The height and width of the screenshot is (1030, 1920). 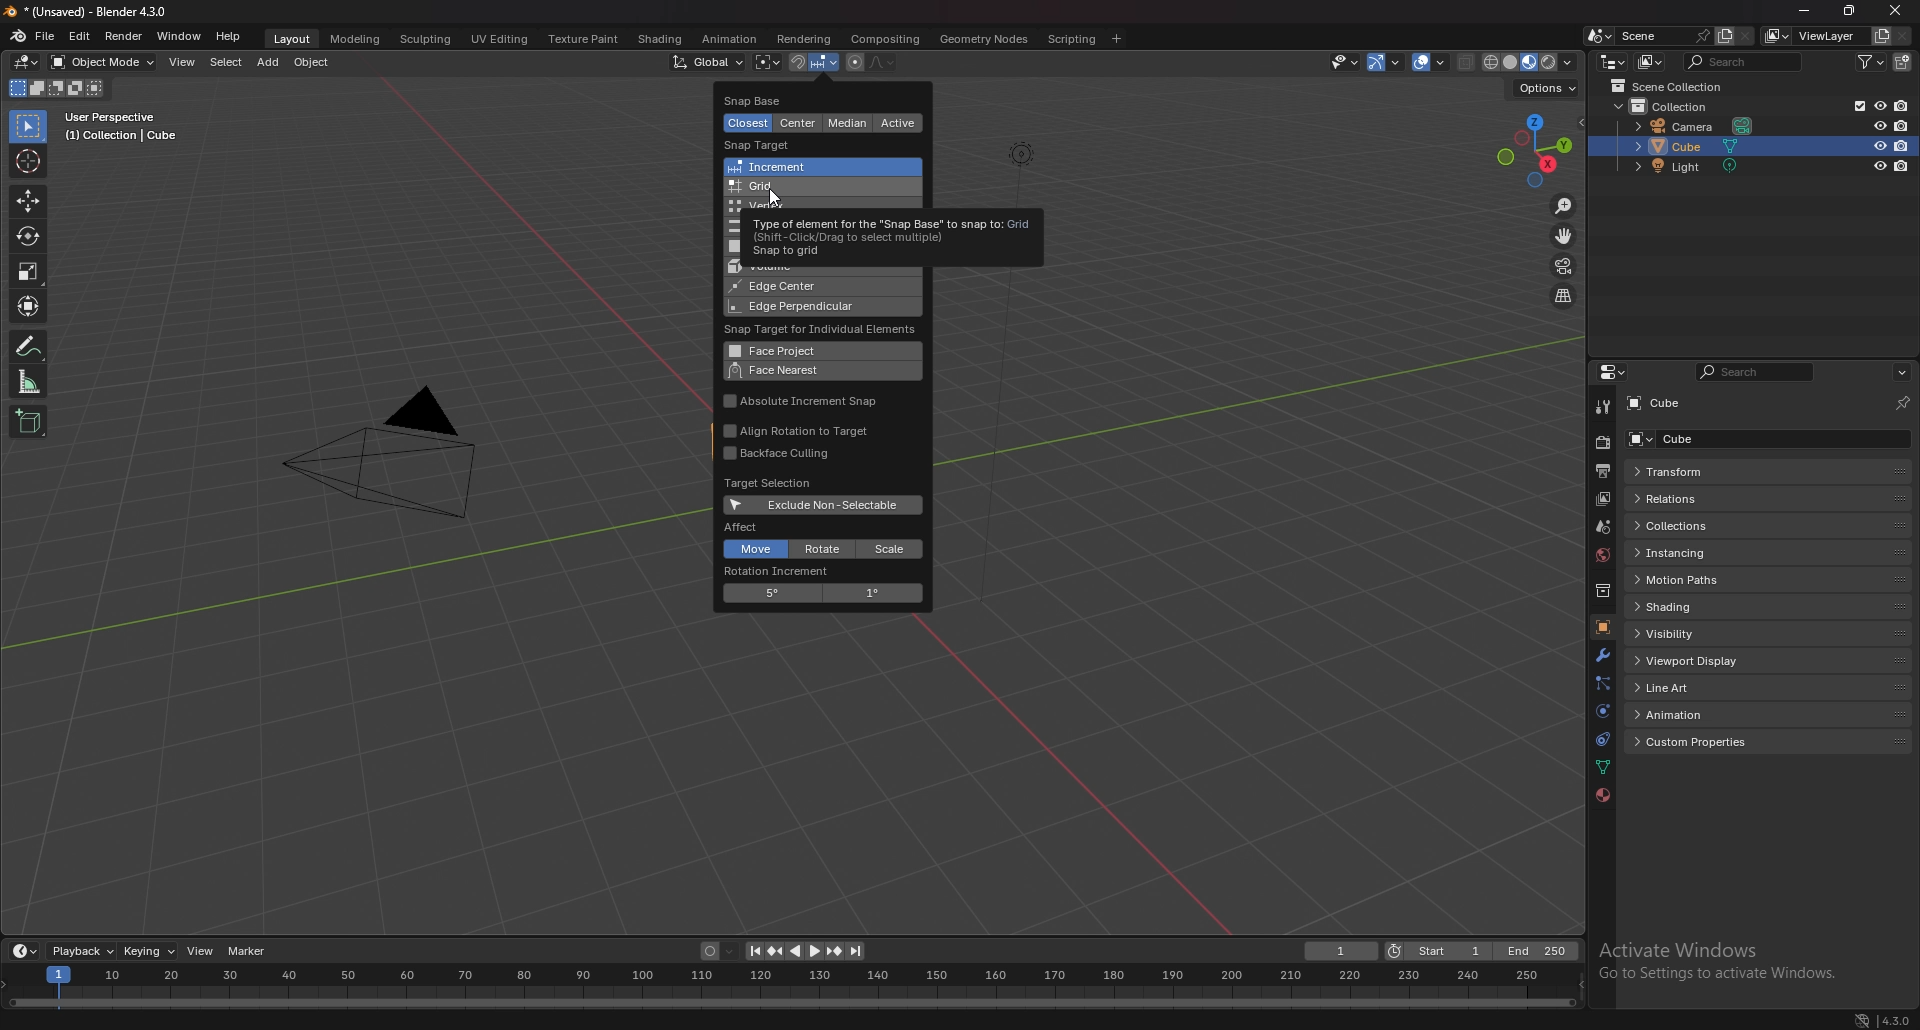 What do you see at coordinates (882, 62) in the screenshot?
I see `proportional editing fall off` at bounding box center [882, 62].